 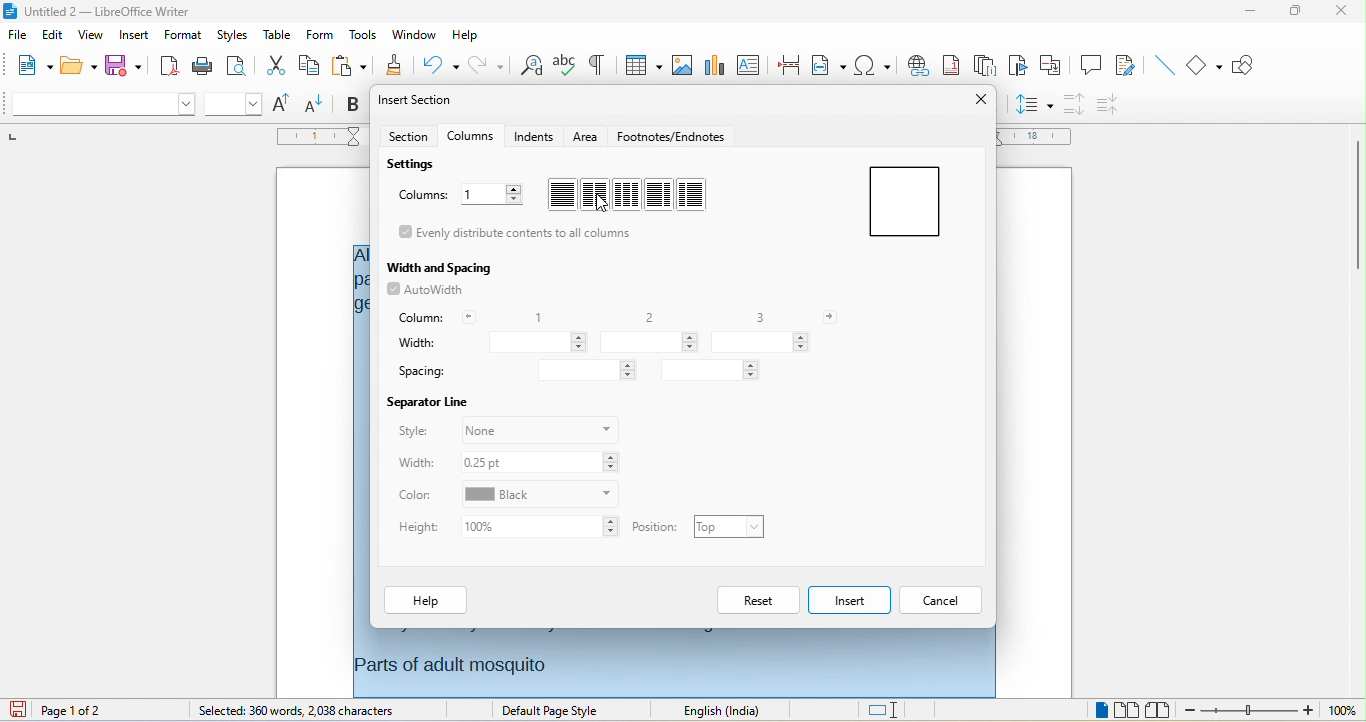 What do you see at coordinates (890, 710) in the screenshot?
I see `standard selection` at bounding box center [890, 710].